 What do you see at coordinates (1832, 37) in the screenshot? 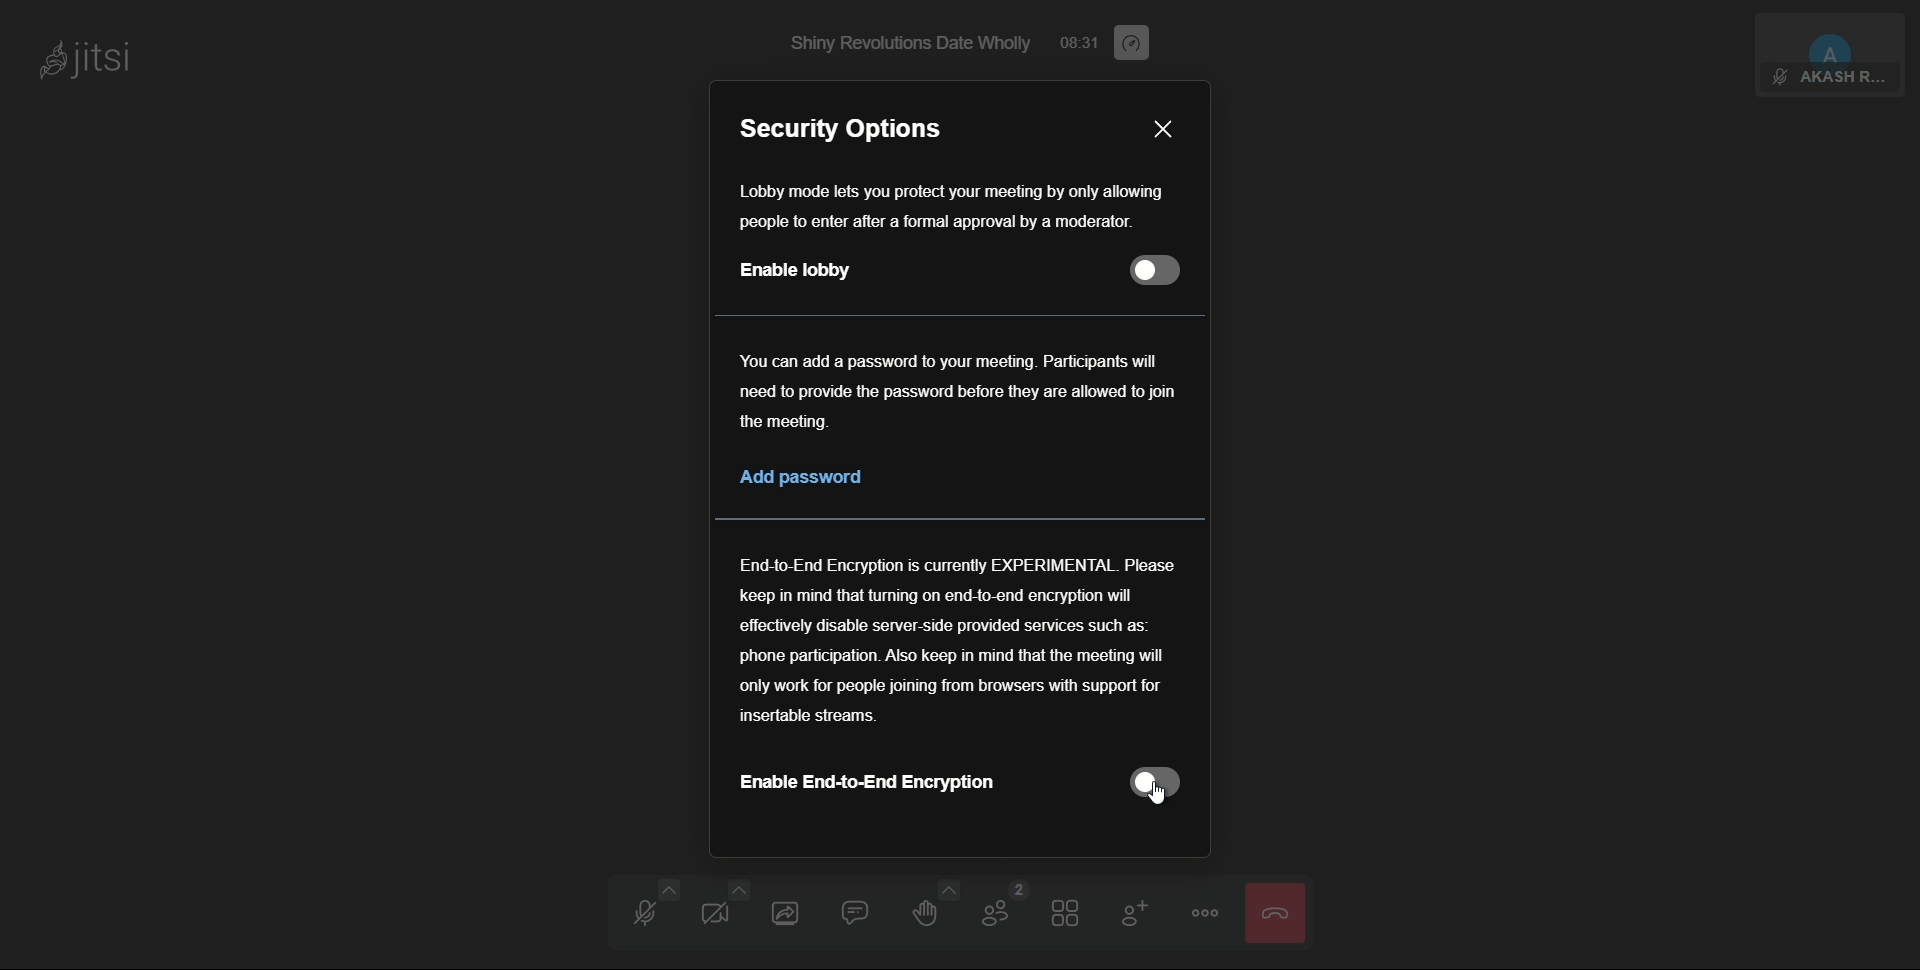
I see `participant` at bounding box center [1832, 37].